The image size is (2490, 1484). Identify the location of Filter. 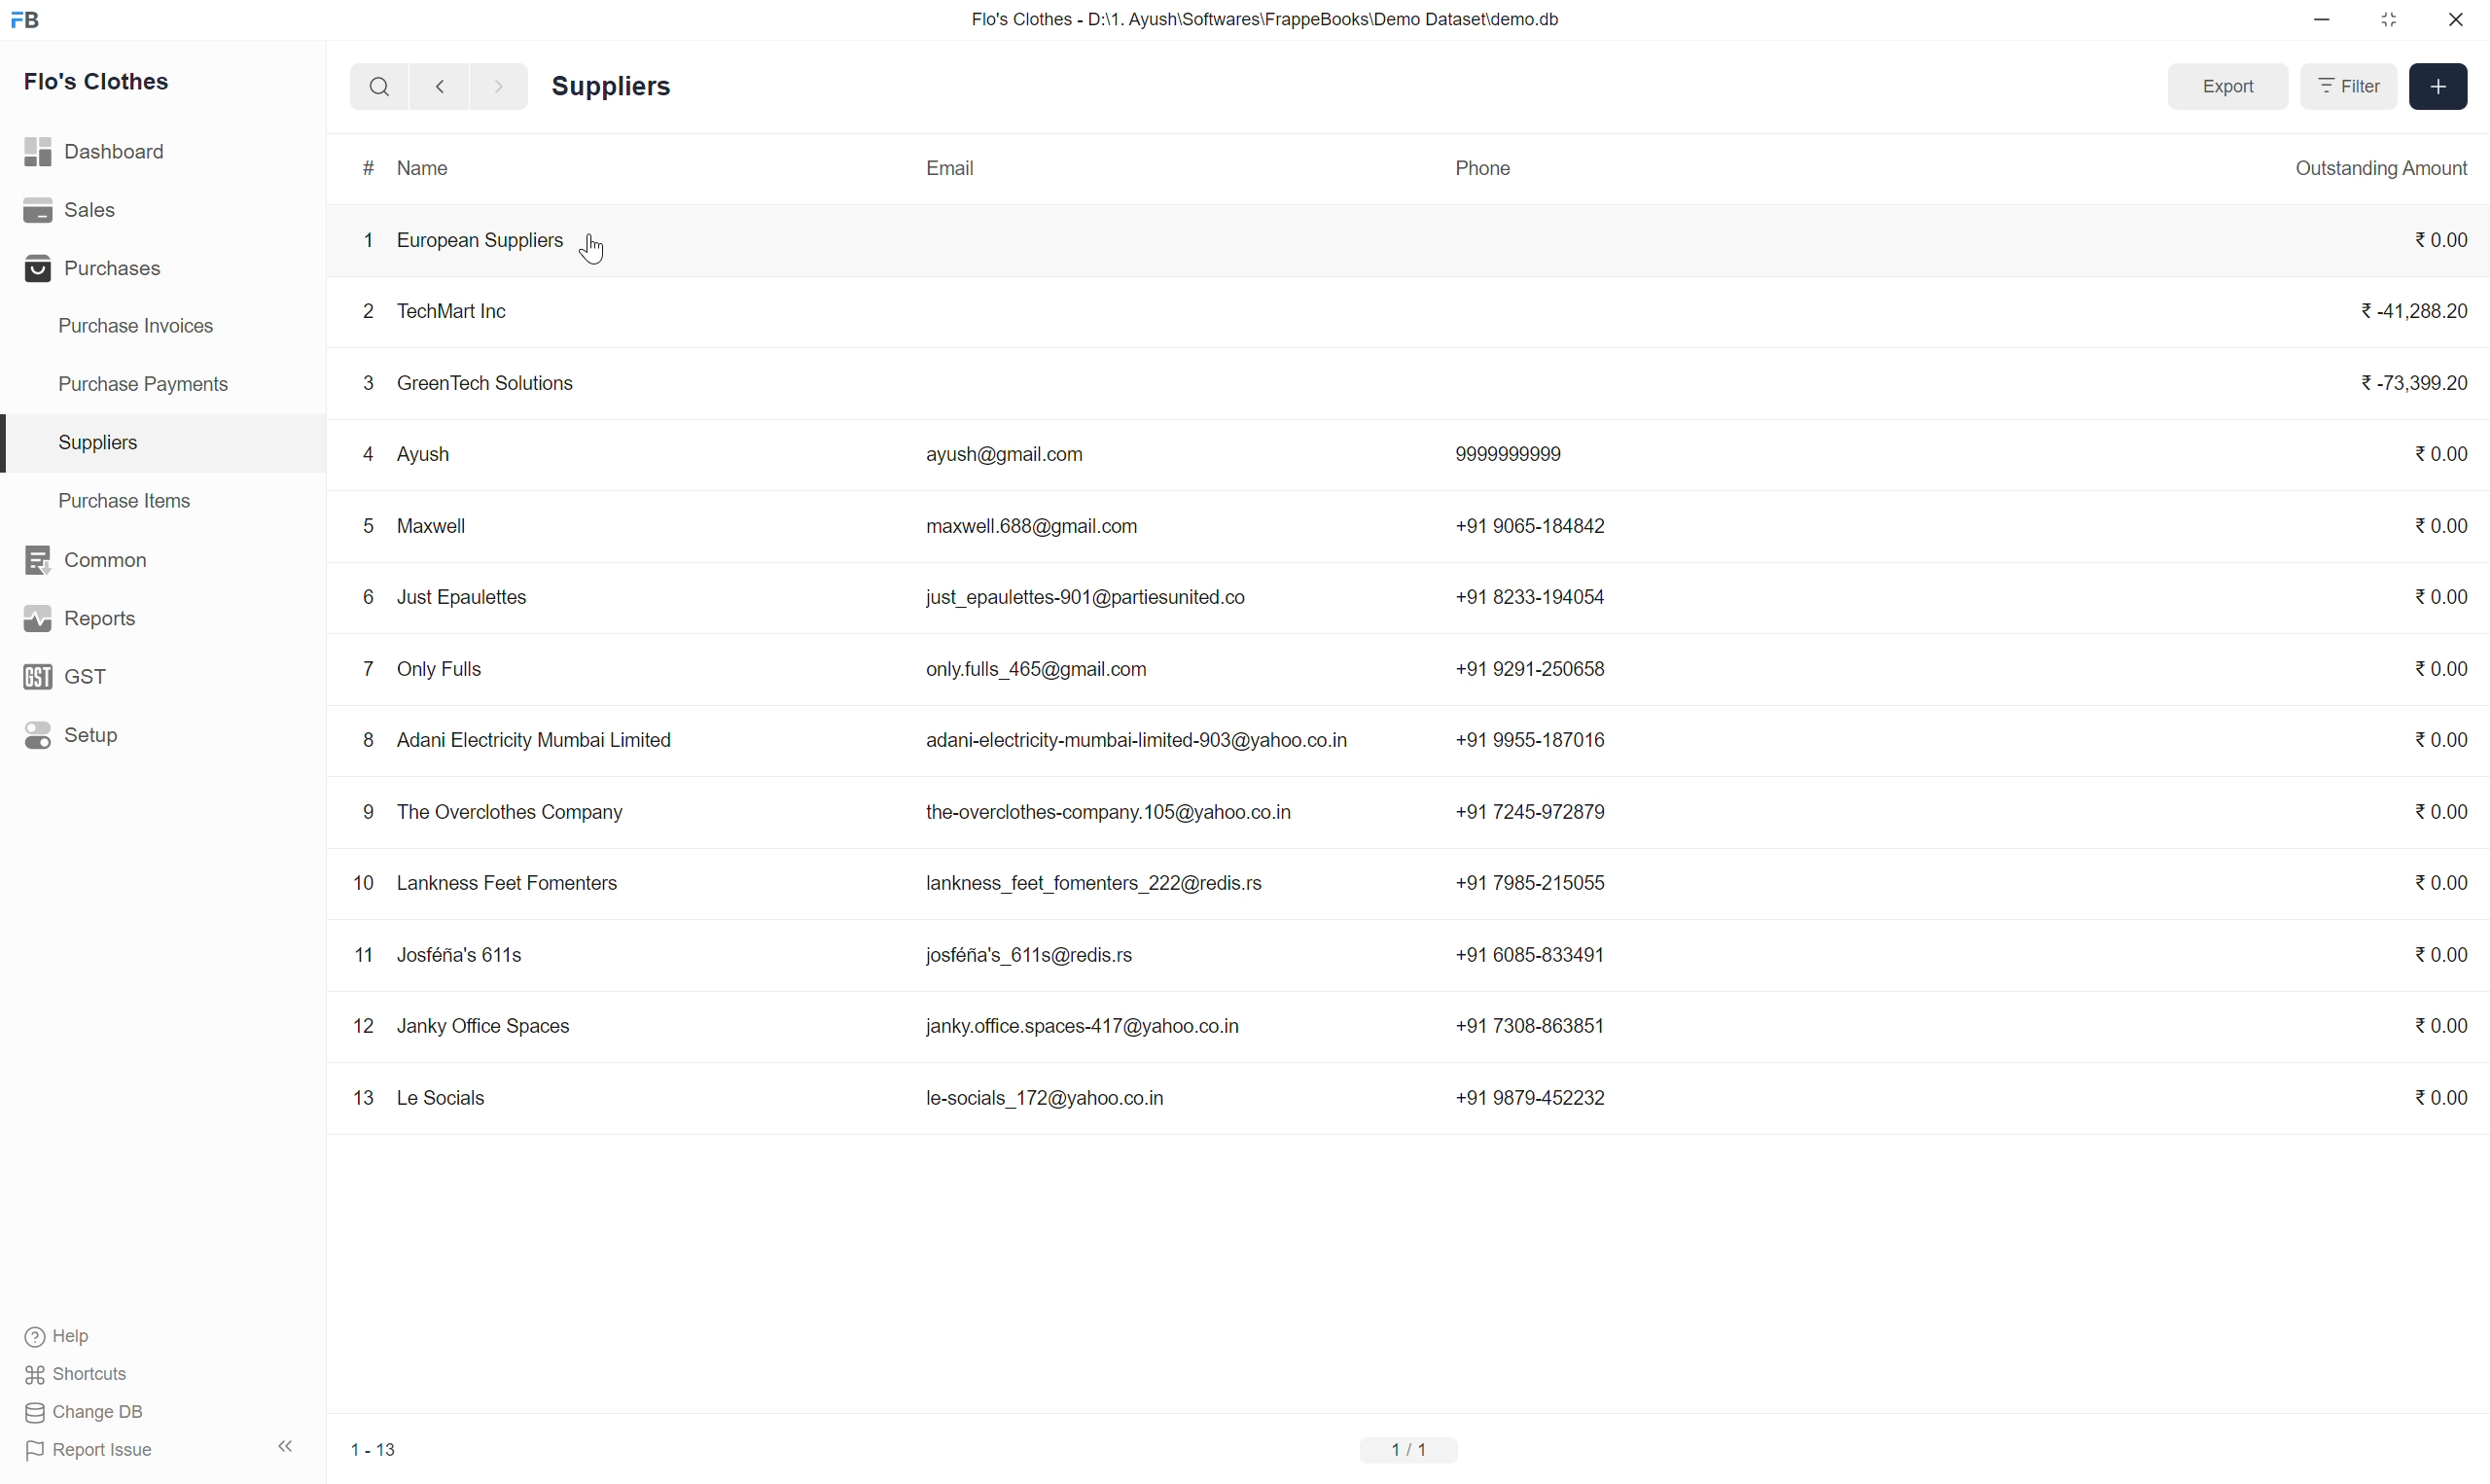
(2348, 87).